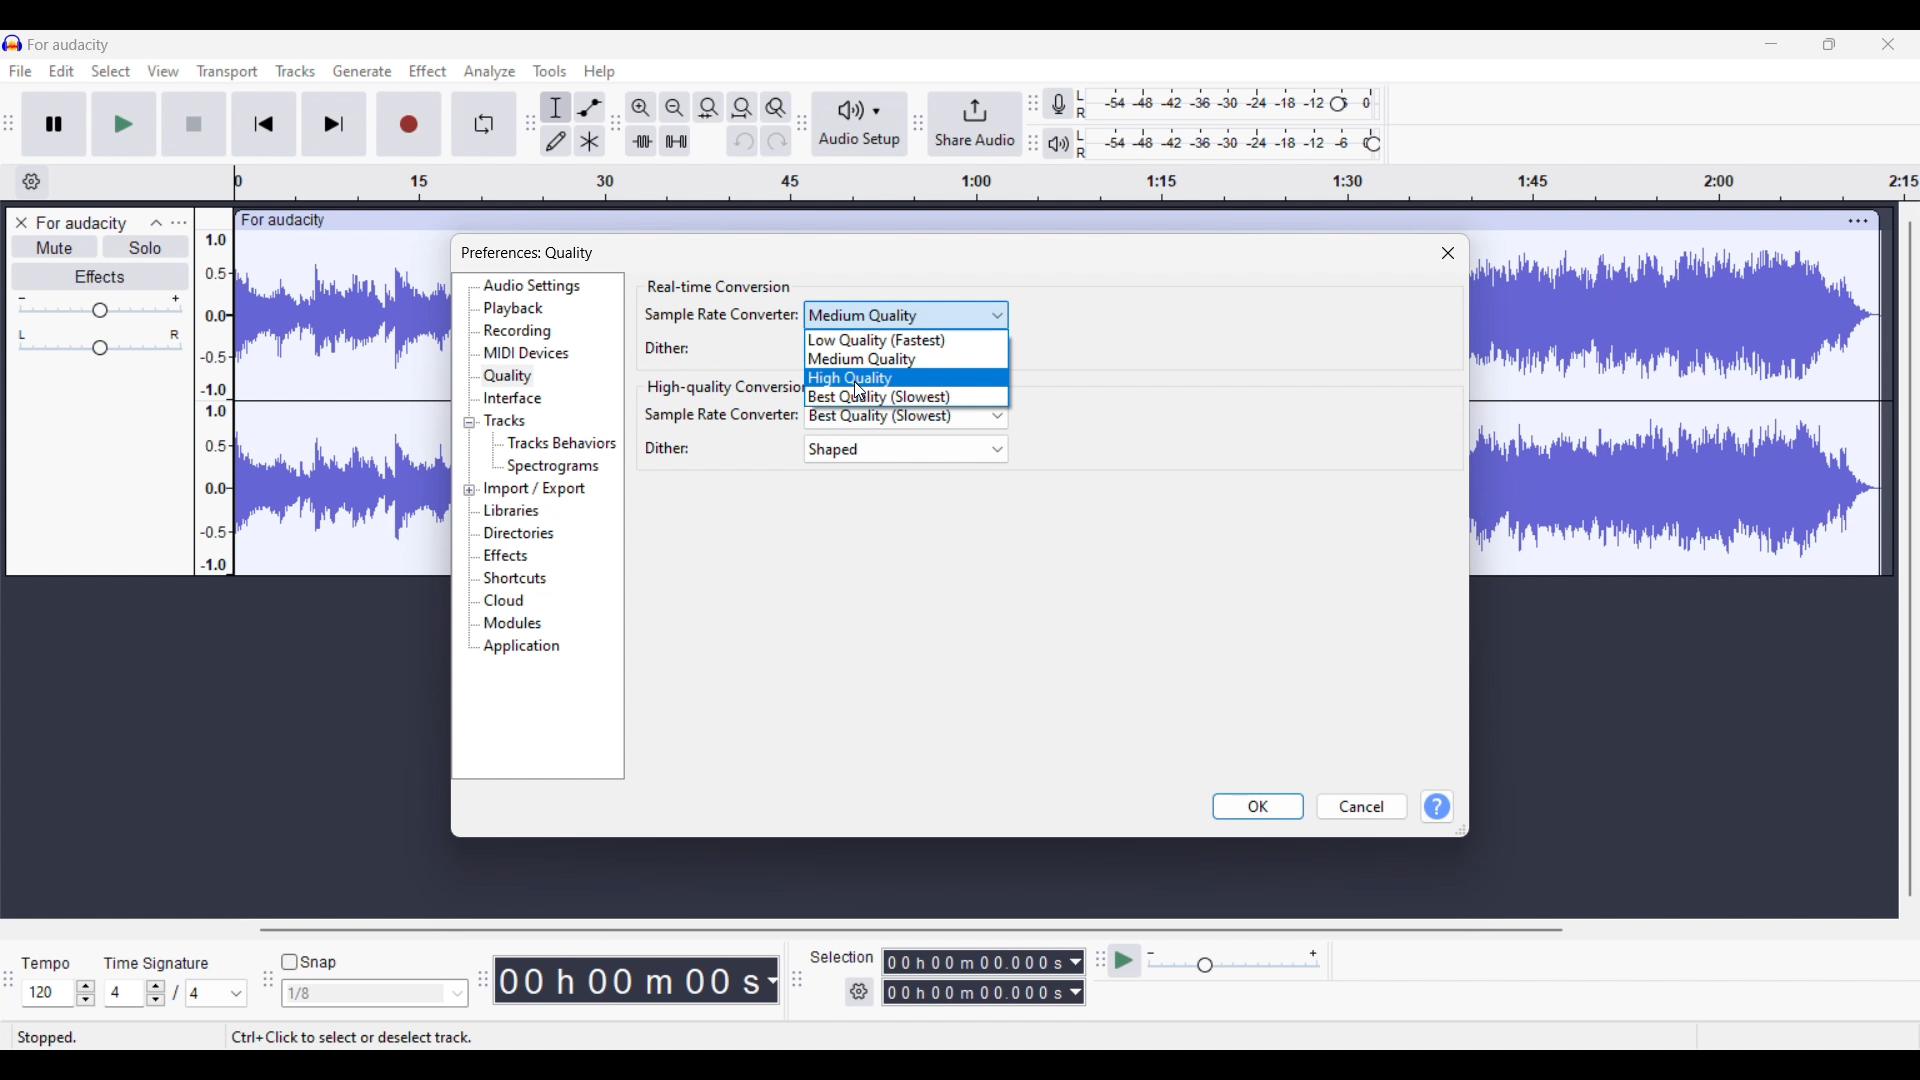  Describe the element at coordinates (163, 71) in the screenshot. I see `View menu` at that location.